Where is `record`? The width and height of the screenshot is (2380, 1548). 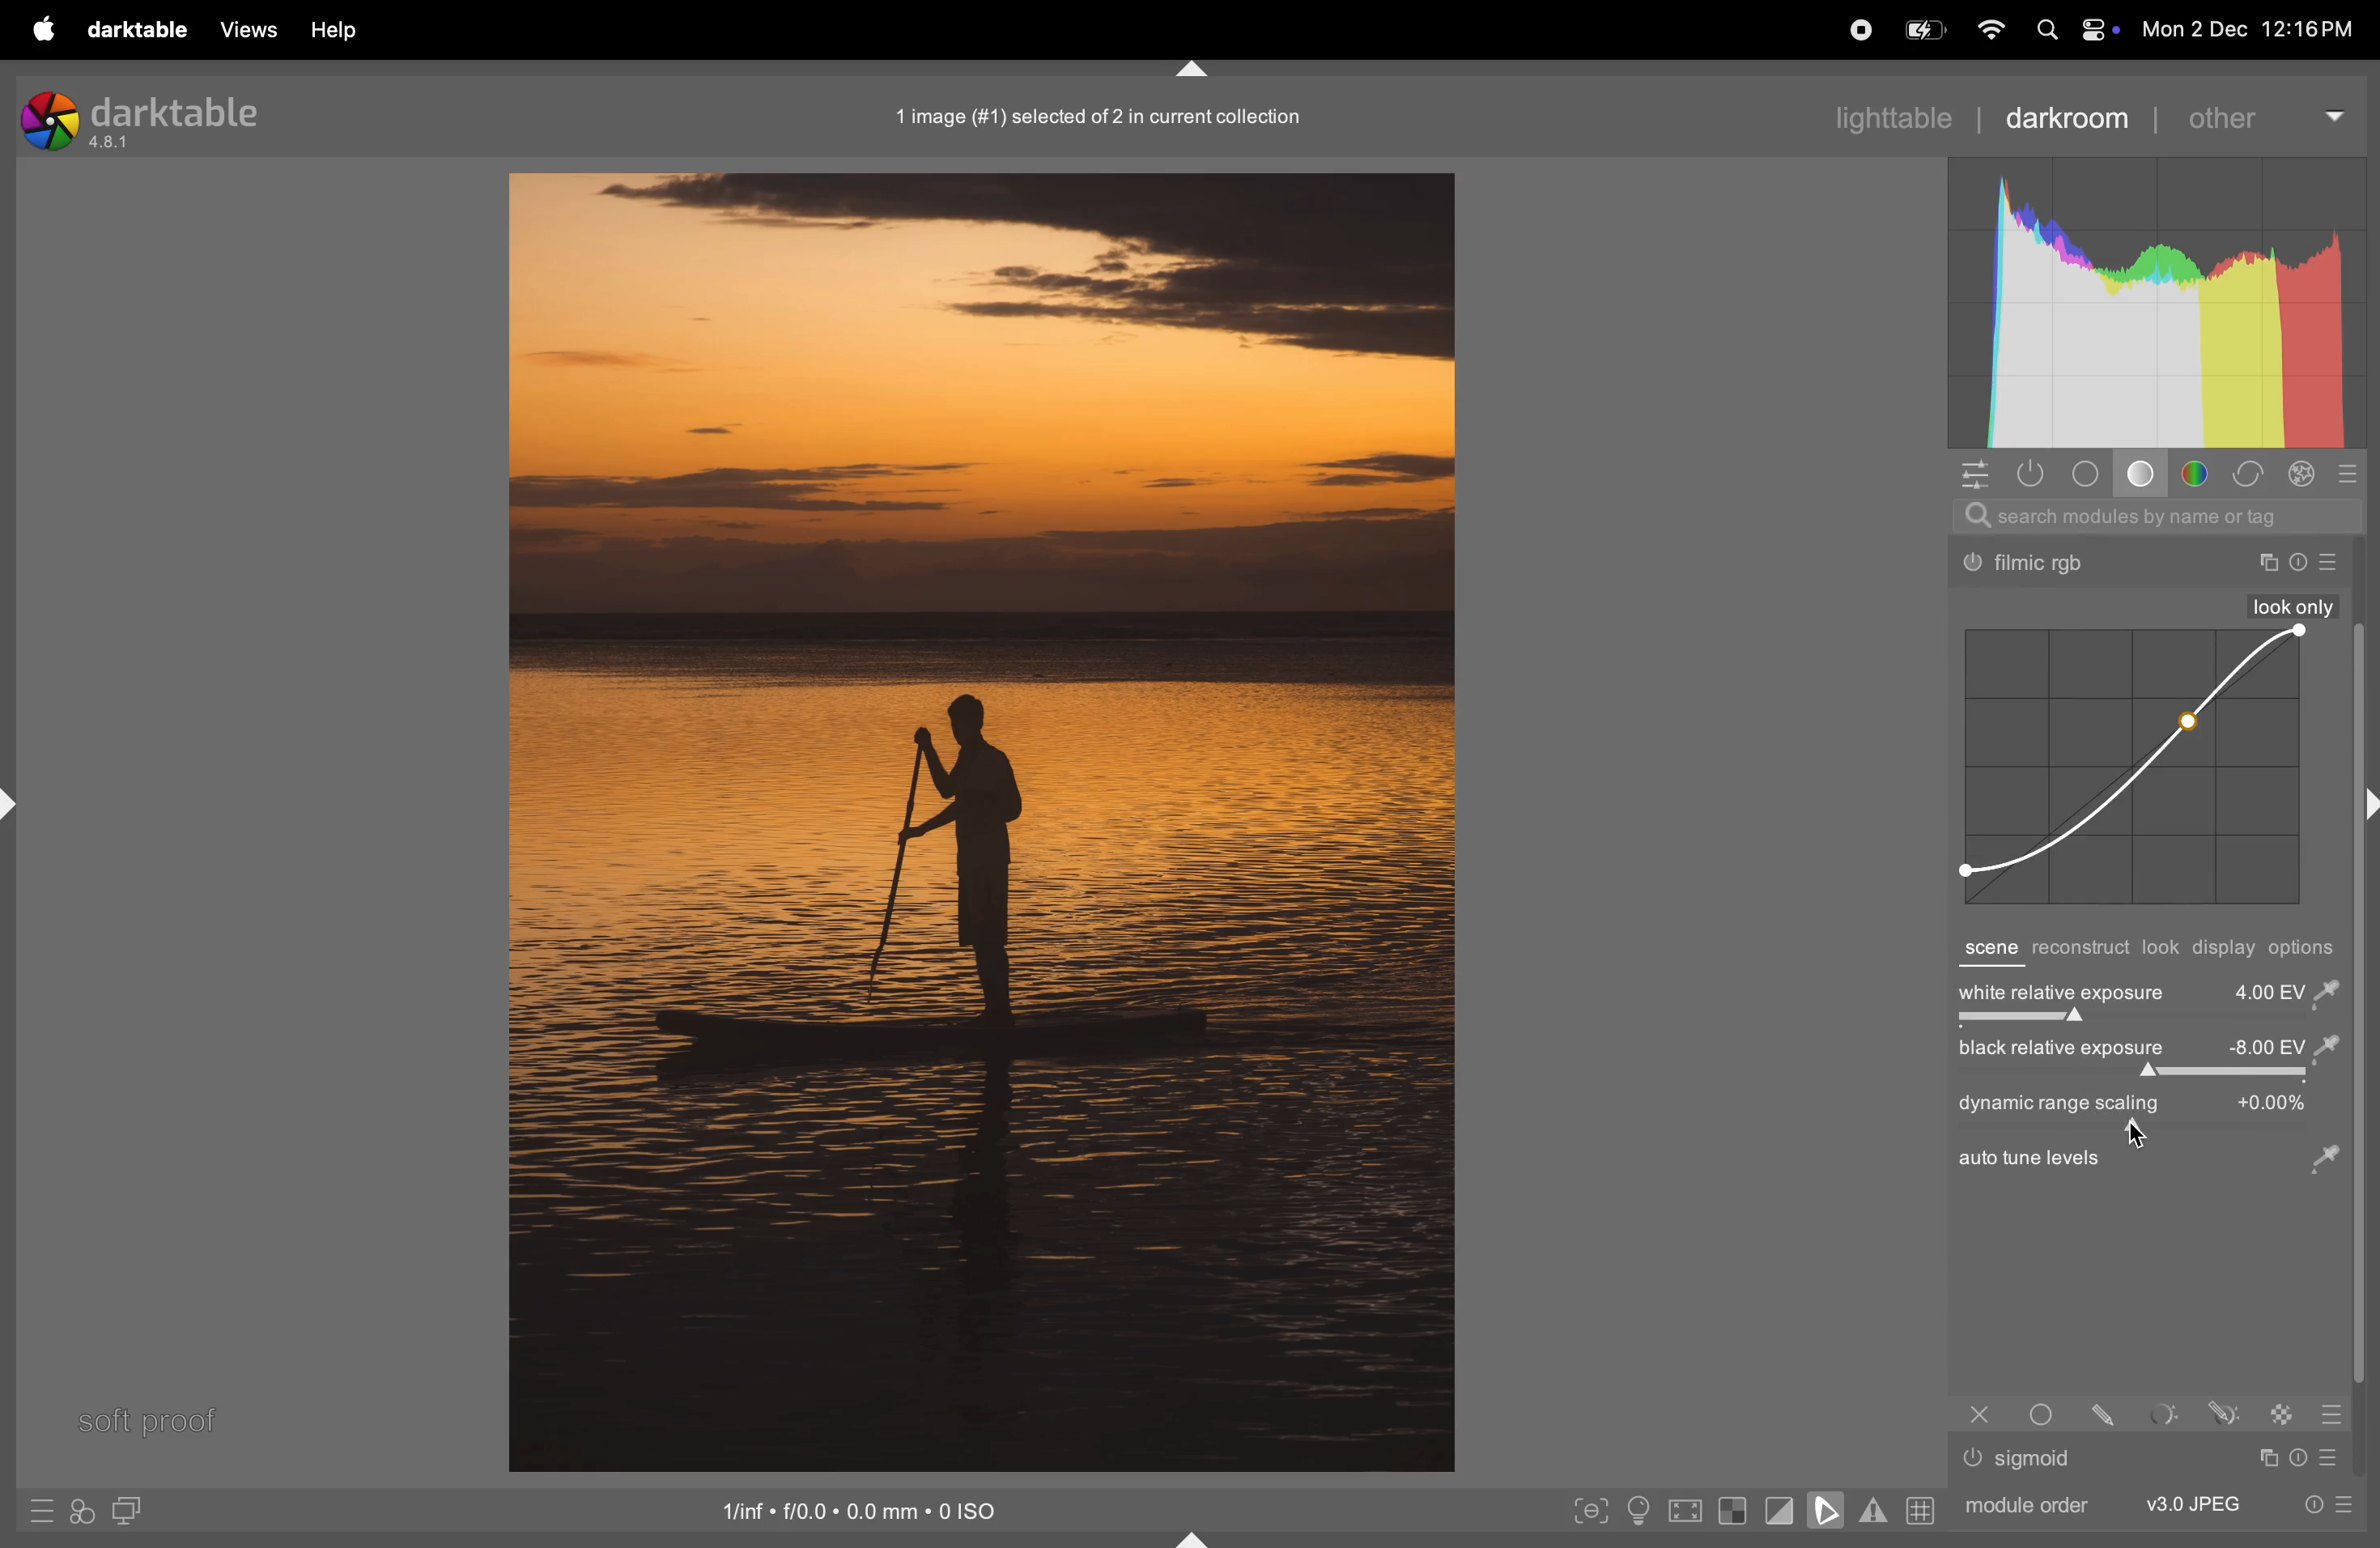
record is located at coordinates (1855, 28).